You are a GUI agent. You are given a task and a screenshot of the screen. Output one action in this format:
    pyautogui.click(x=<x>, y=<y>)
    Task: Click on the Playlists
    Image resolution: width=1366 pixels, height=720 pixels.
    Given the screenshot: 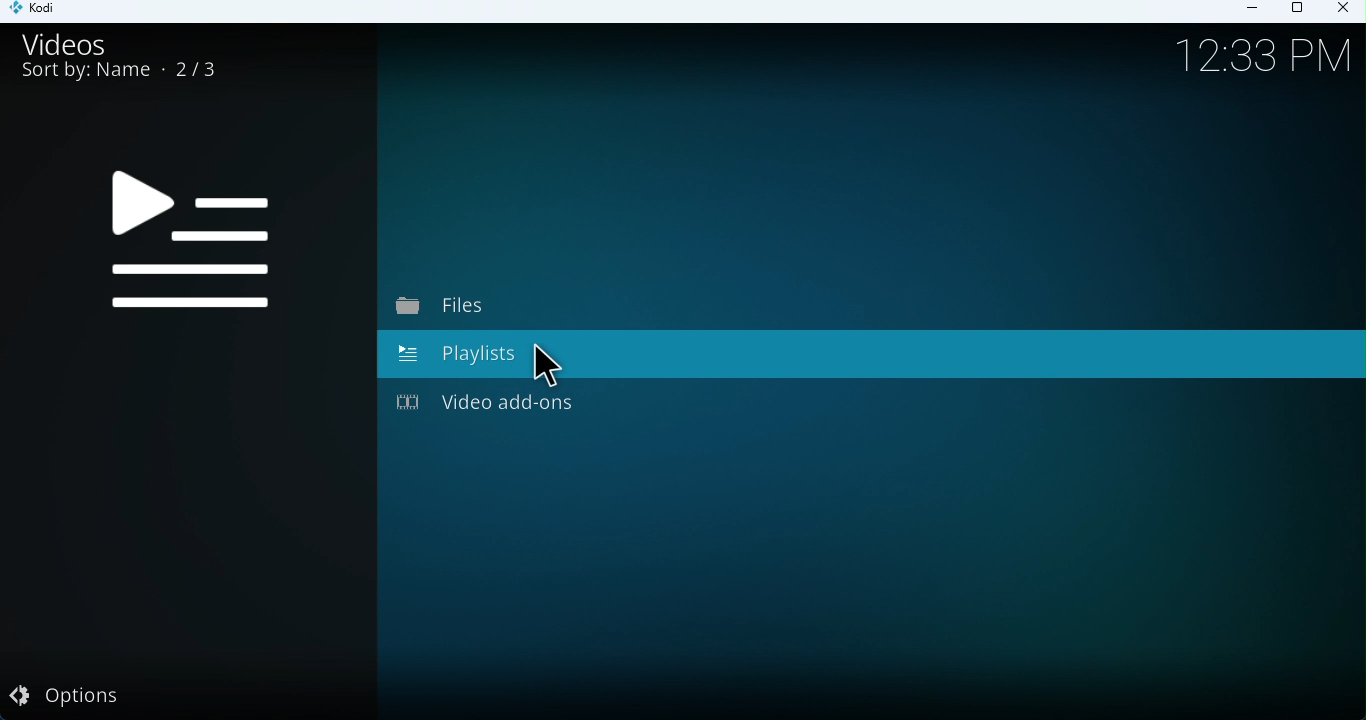 What is the action you would take?
    pyautogui.click(x=457, y=354)
    